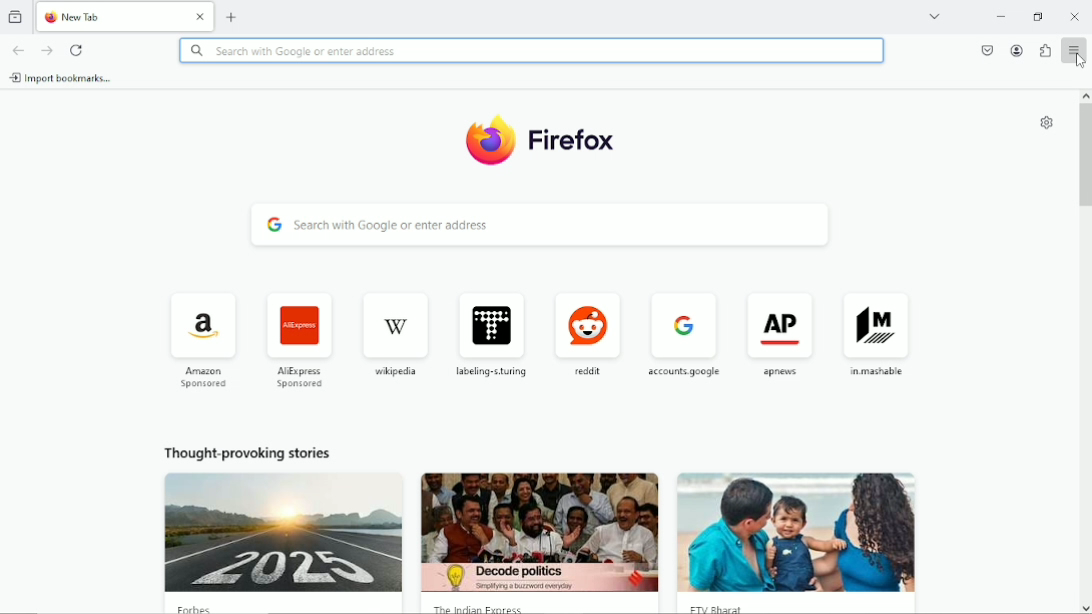  Describe the element at coordinates (1080, 16) in the screenshot. I see `Close` at that location.